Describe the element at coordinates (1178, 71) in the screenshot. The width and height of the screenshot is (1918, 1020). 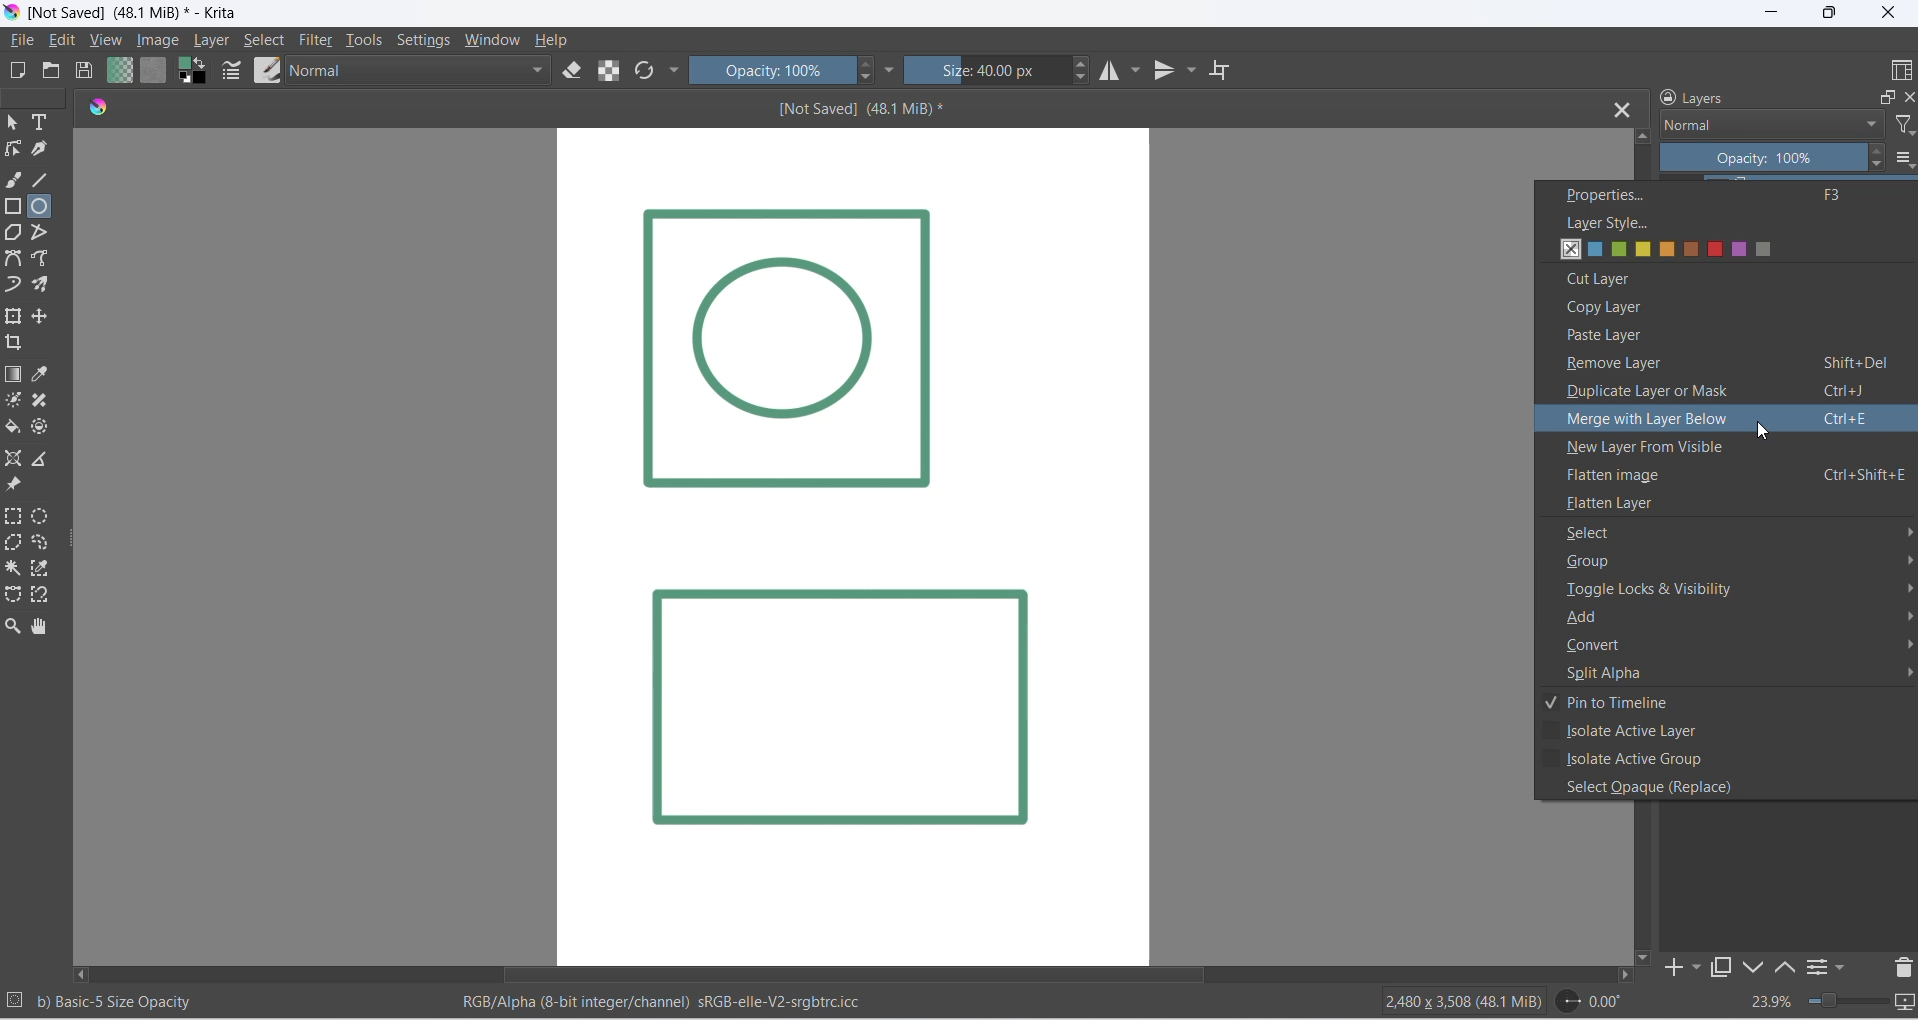
I see `vertical mirror tool` at that location.